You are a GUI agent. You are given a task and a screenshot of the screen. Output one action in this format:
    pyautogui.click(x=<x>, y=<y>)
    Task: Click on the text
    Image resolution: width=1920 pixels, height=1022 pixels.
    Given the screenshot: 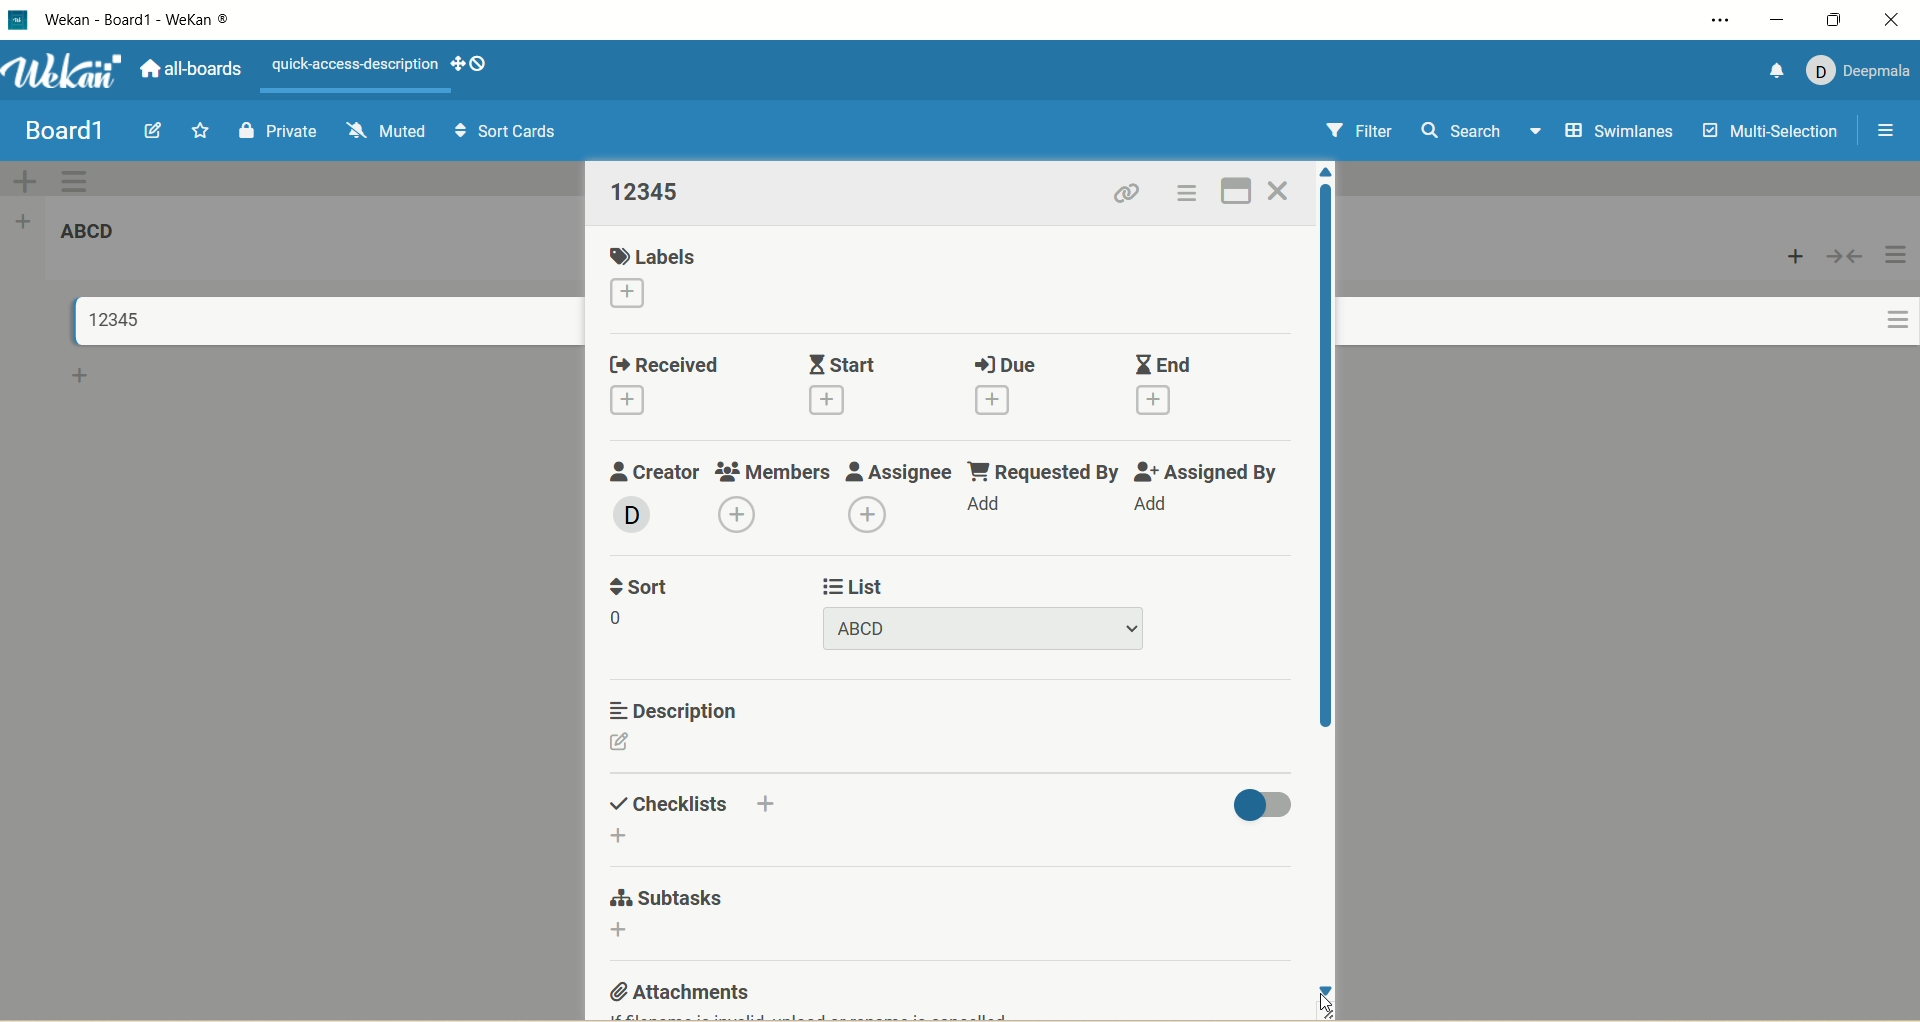 What is the action you would take?
    pyautogui.click(x=356, y=65)
    